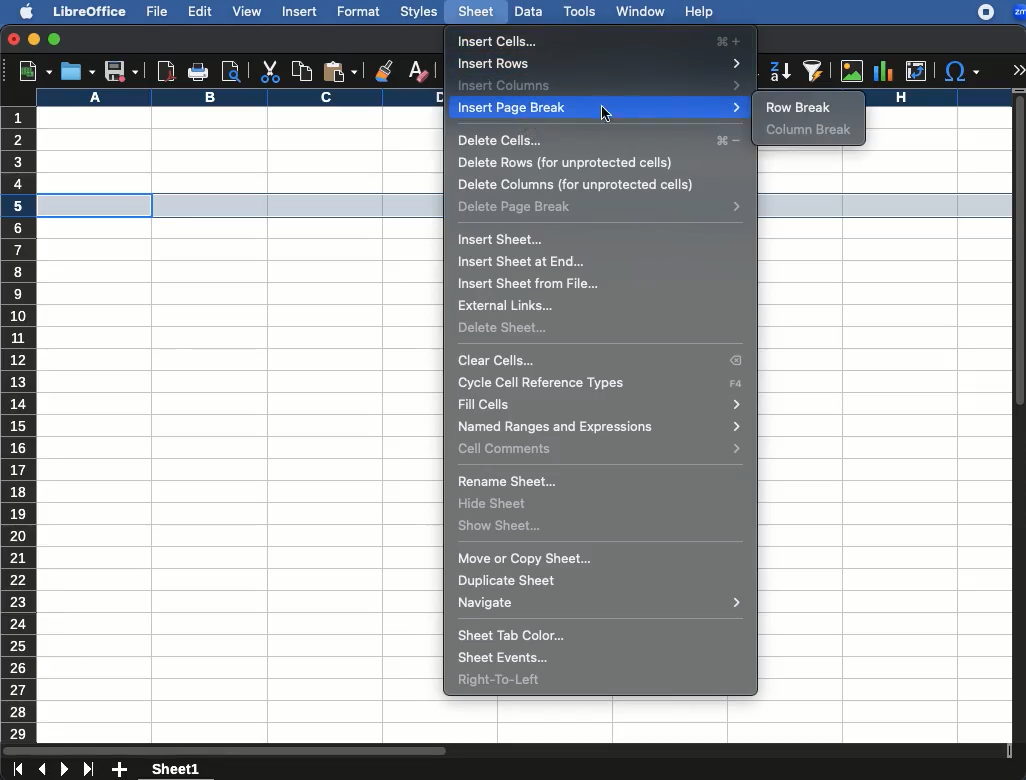  I want to click on minimize, so click(33, 39).